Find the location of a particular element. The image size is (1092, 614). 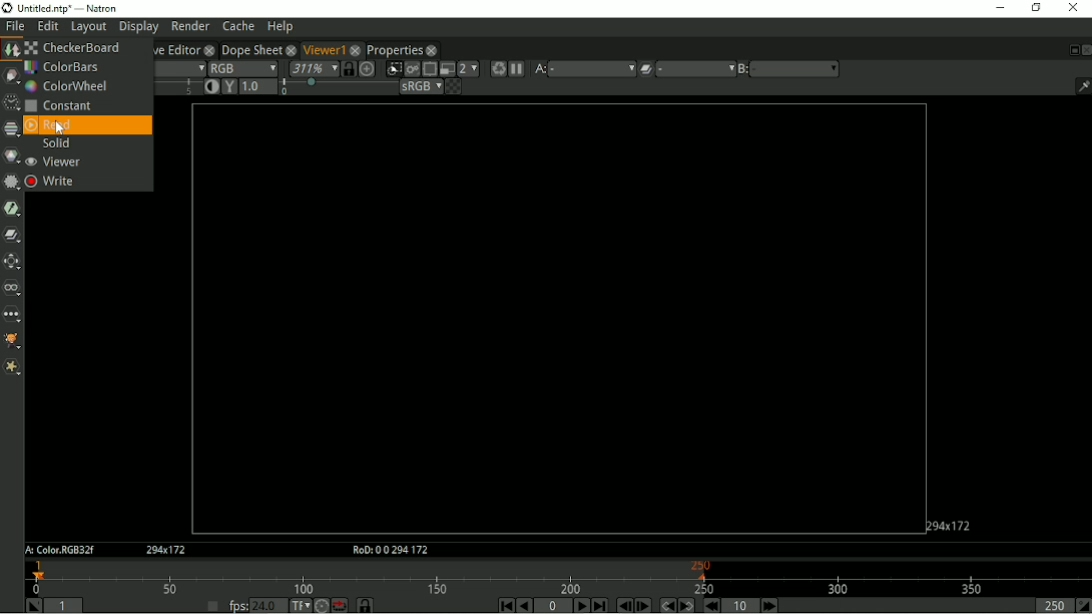

Next keyframe is located at coordinates (687, 605).